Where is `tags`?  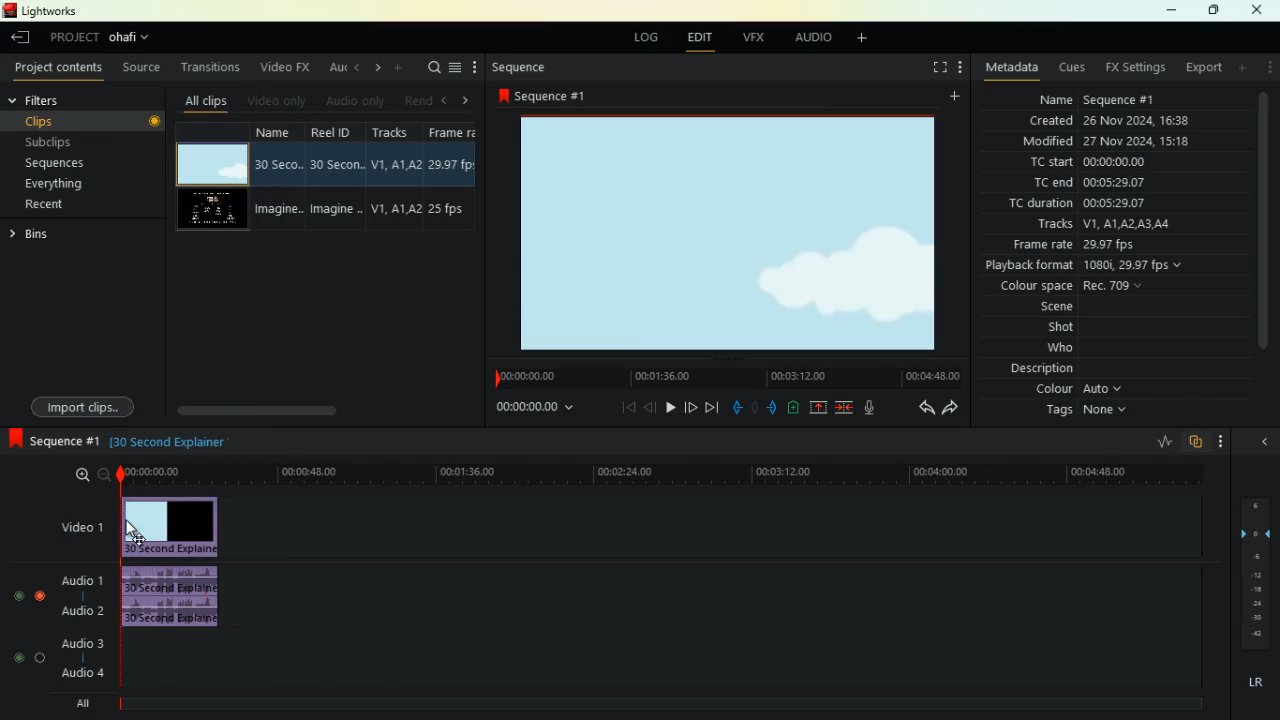
tags is located at coordinates (1079, 411).